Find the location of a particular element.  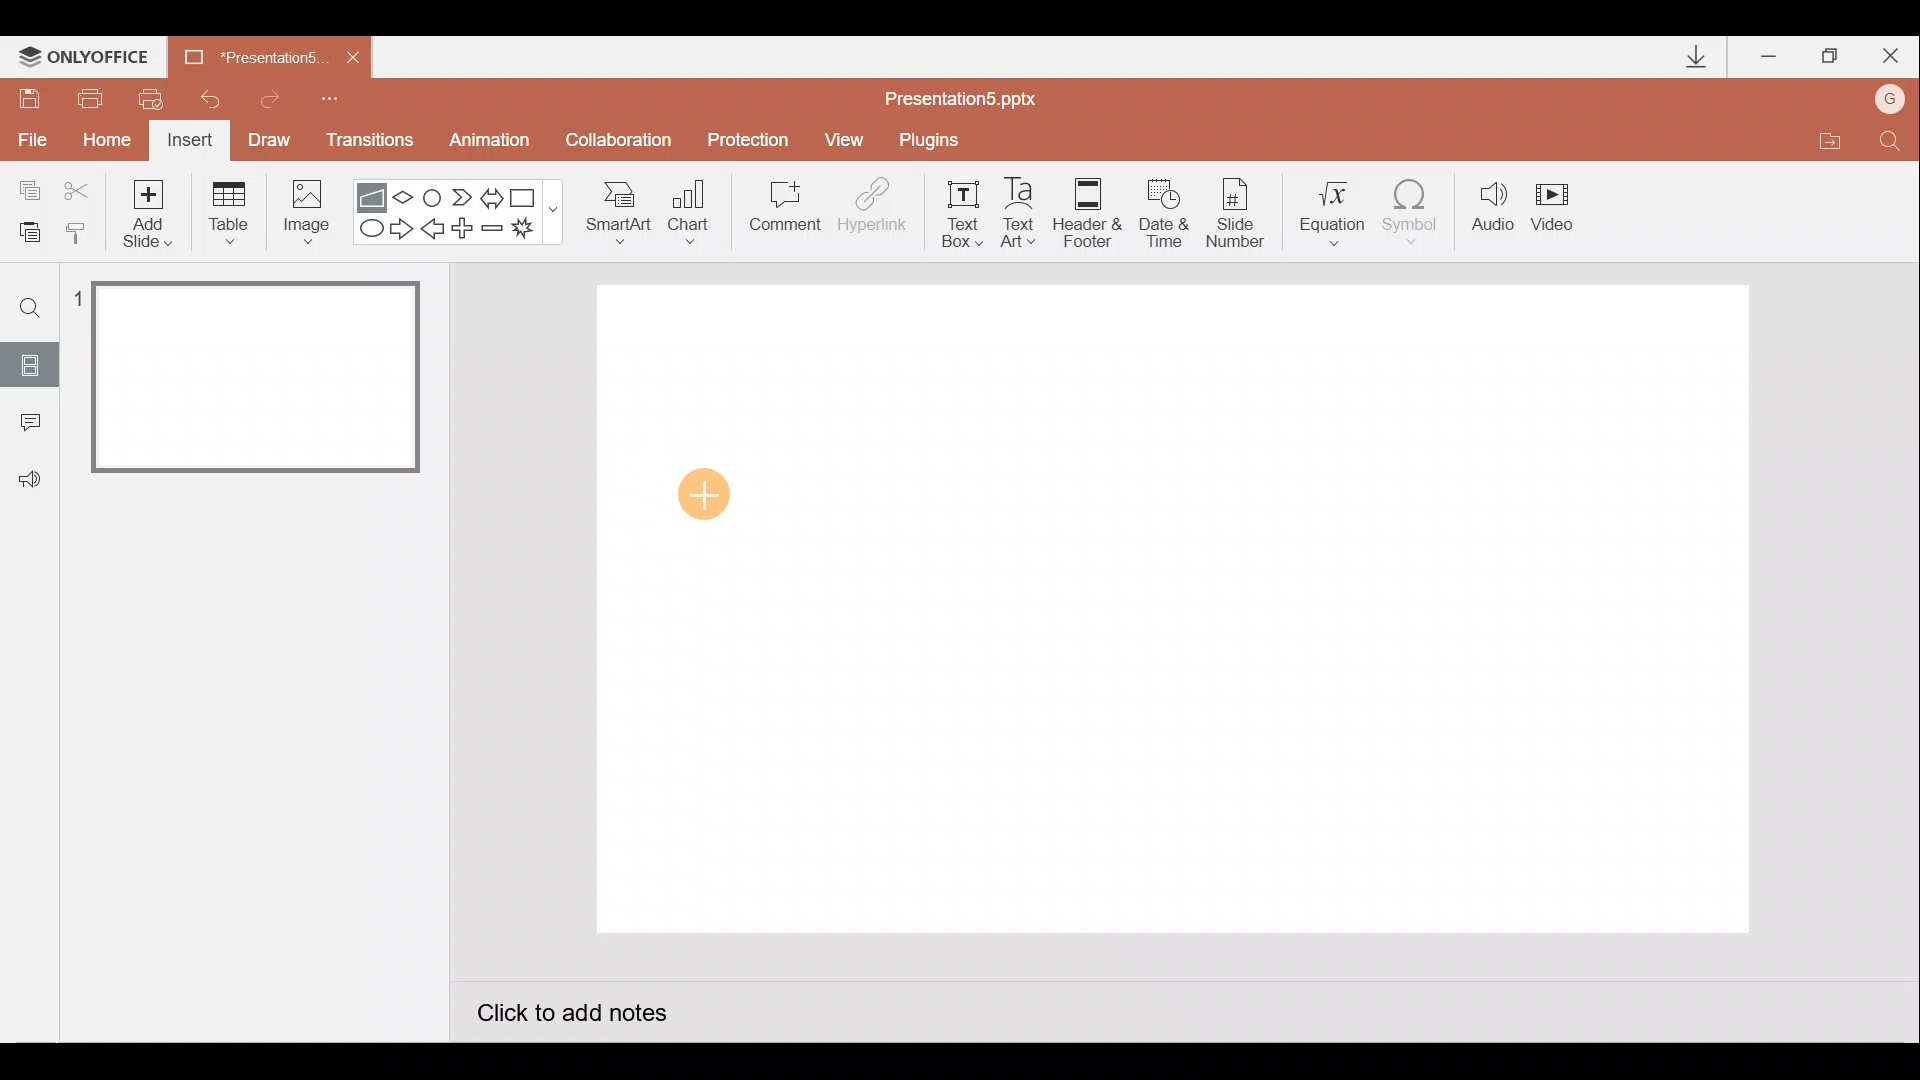

Paste is located at coordinates (24, 230).